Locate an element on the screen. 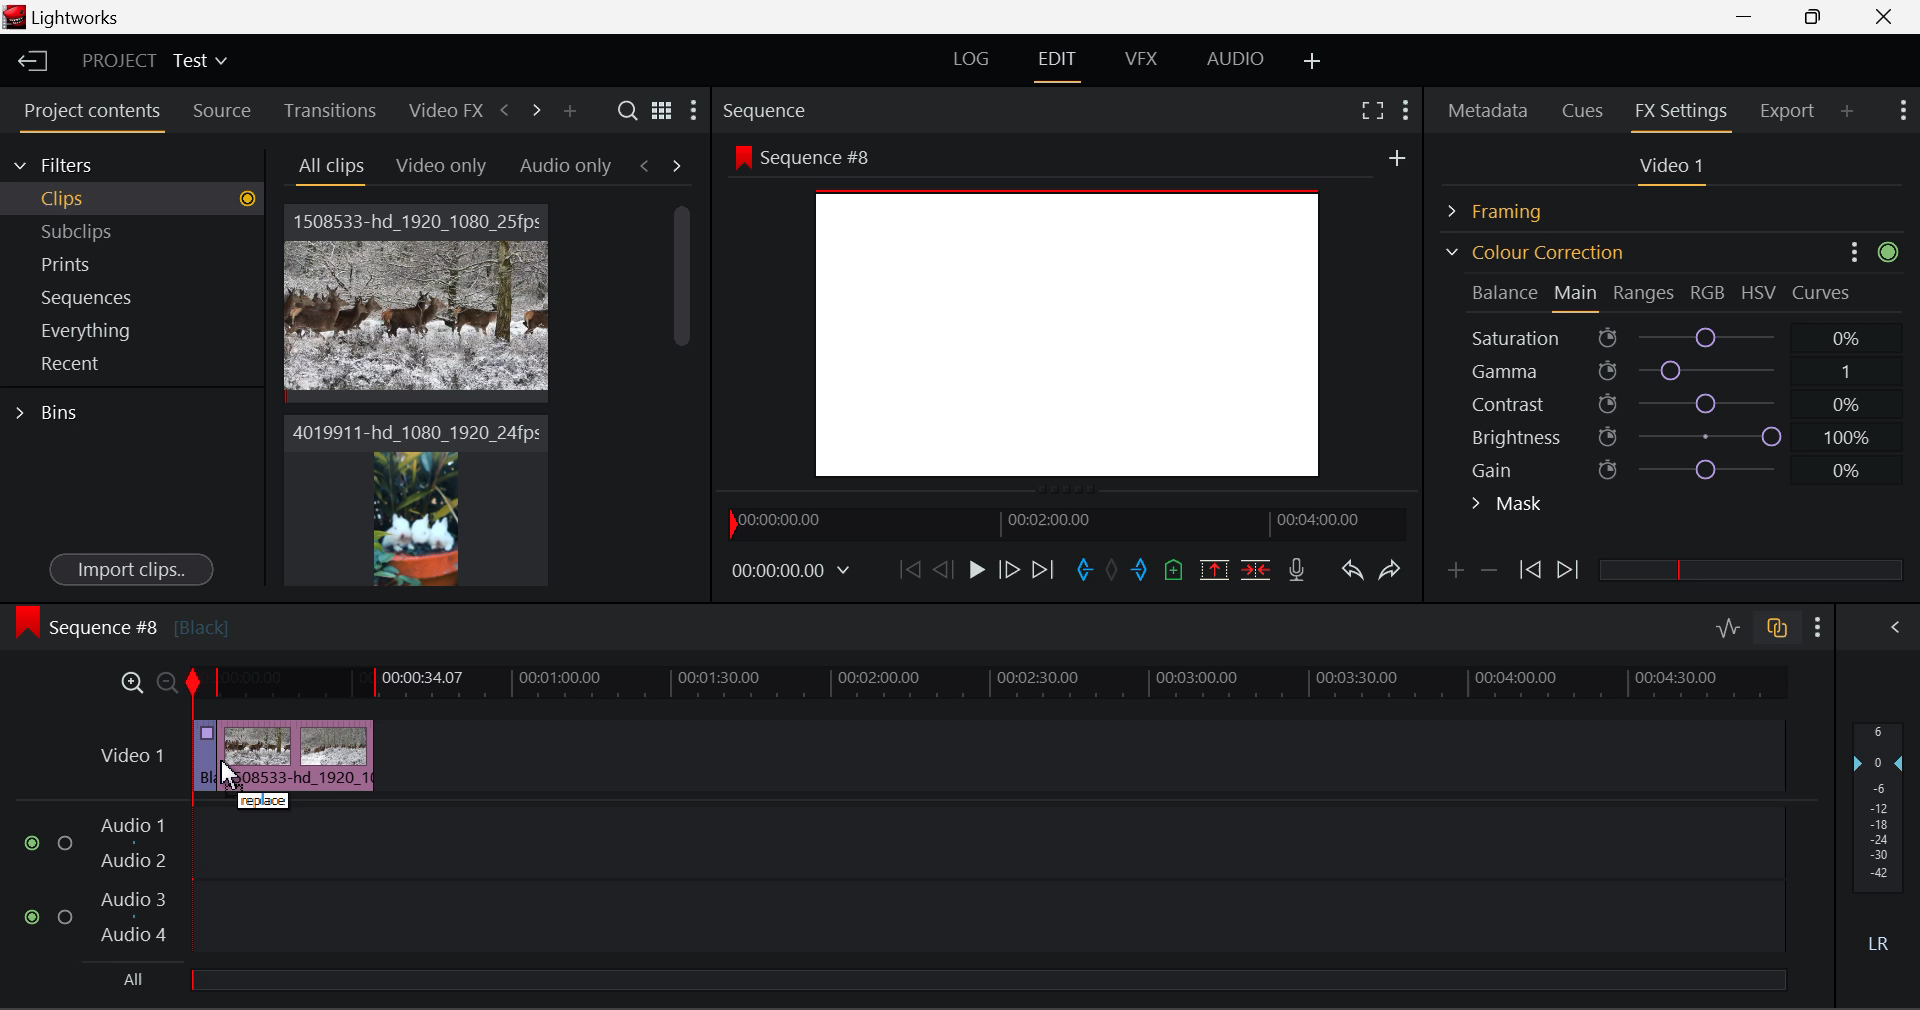  Timeline Zoom In is located at coordinates (128, 682).